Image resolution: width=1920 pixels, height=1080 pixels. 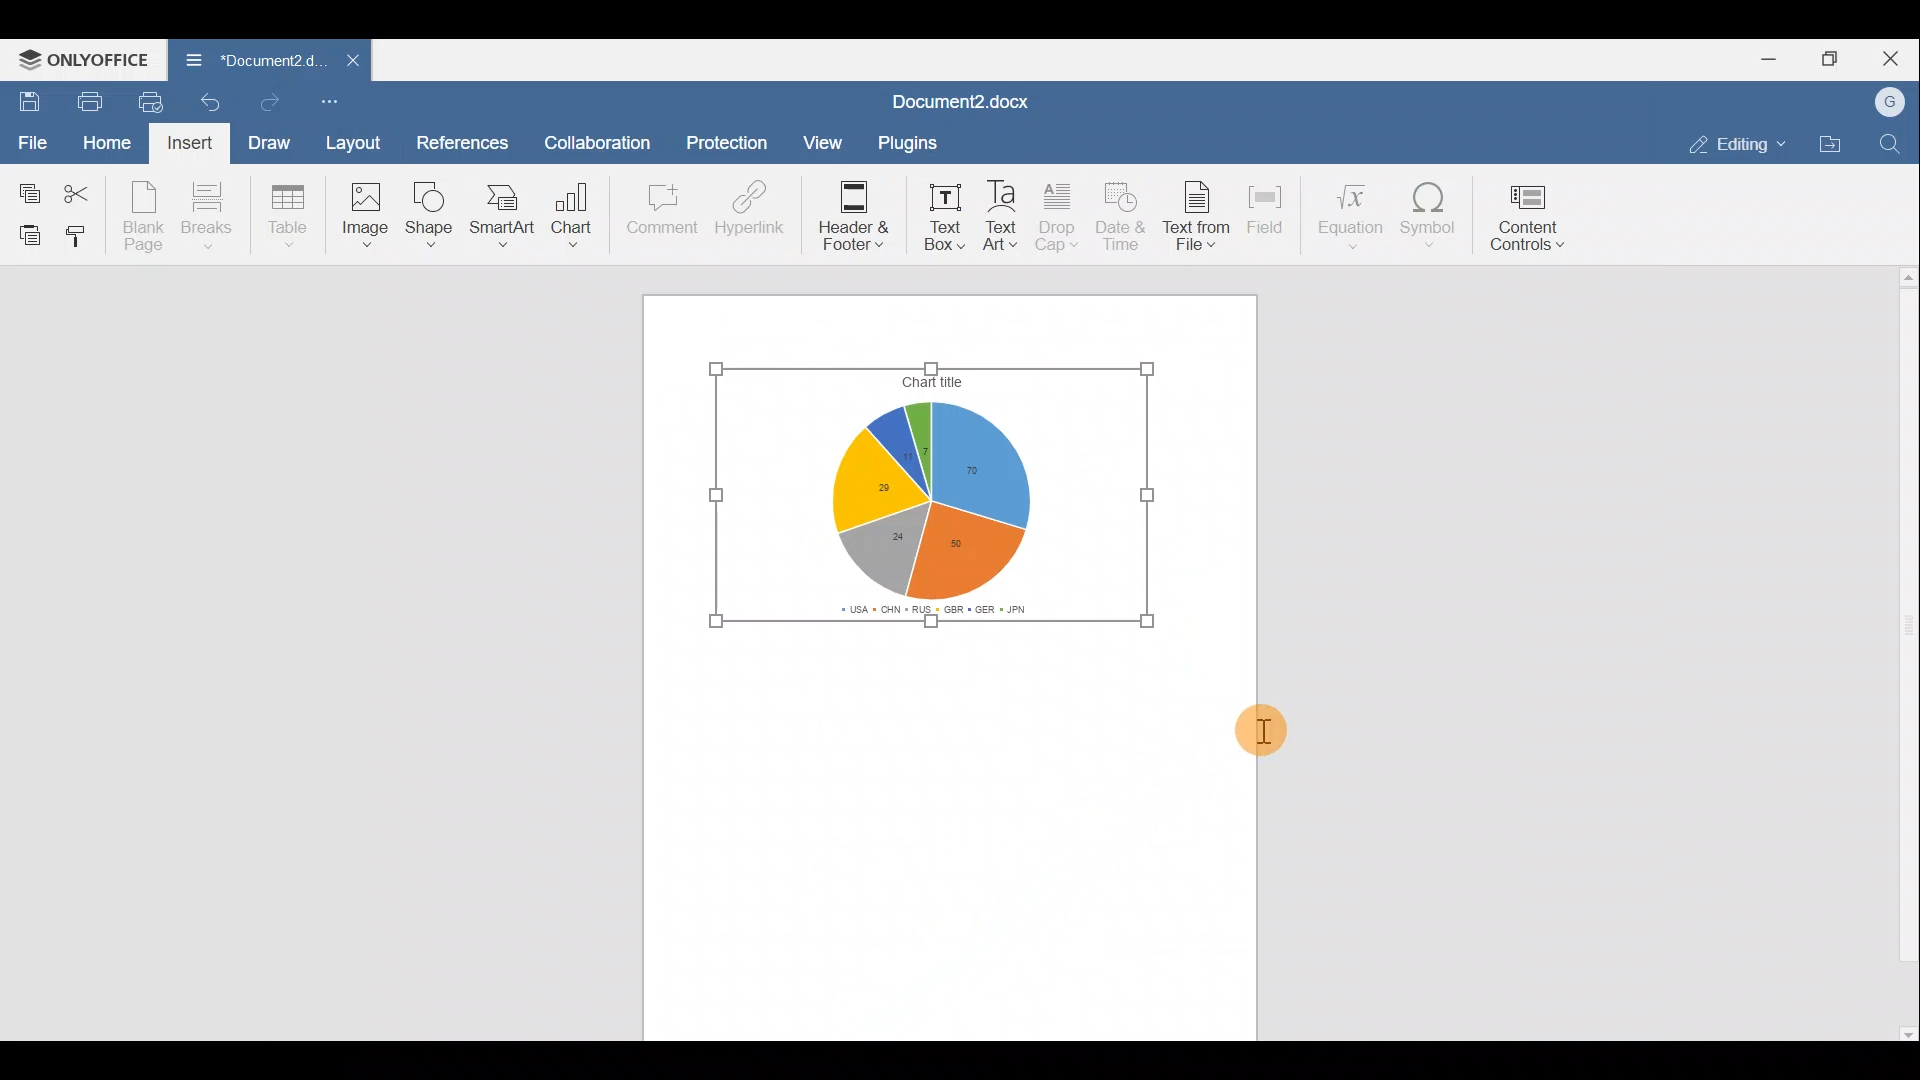 I want to click on Find, so click(x=1894, y=140).